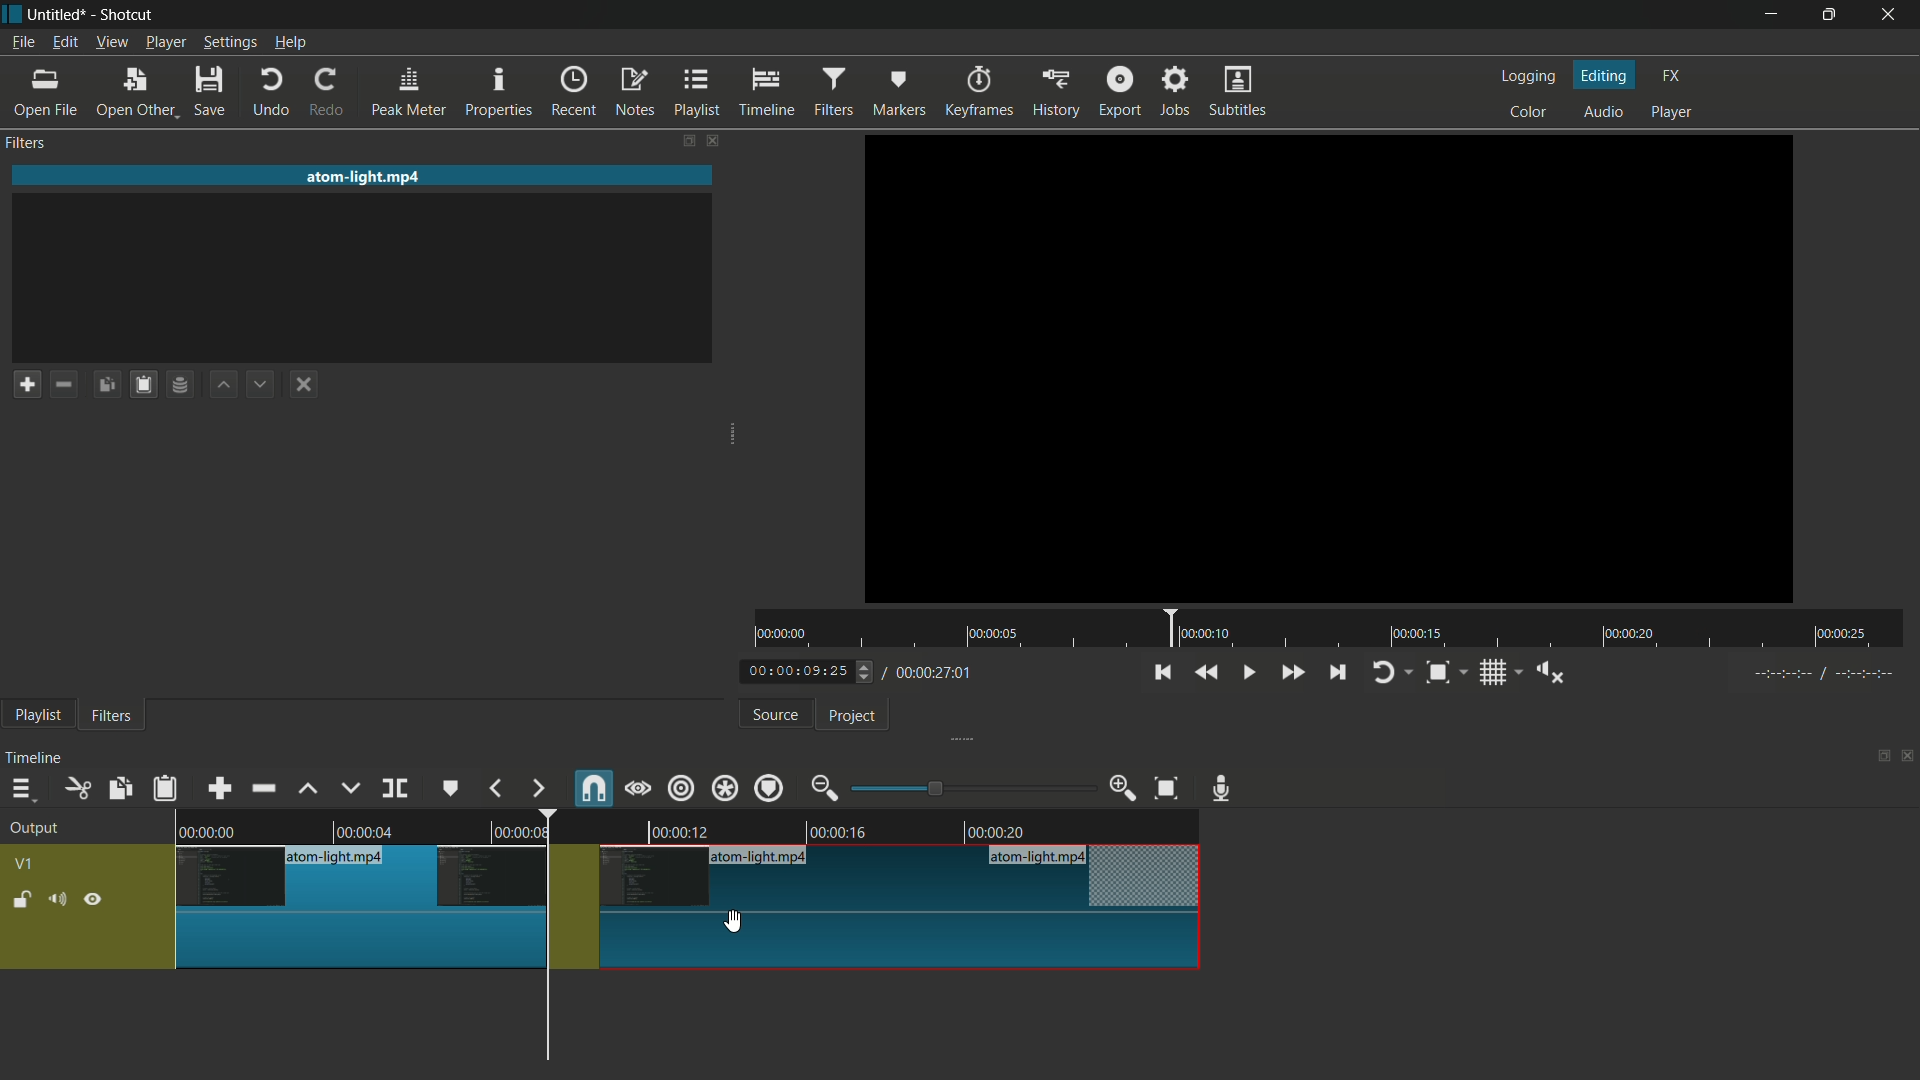  What do you see at coordinates (12, 15) in the screenshot?
I see `app icon` at bounding box center [12, 15].